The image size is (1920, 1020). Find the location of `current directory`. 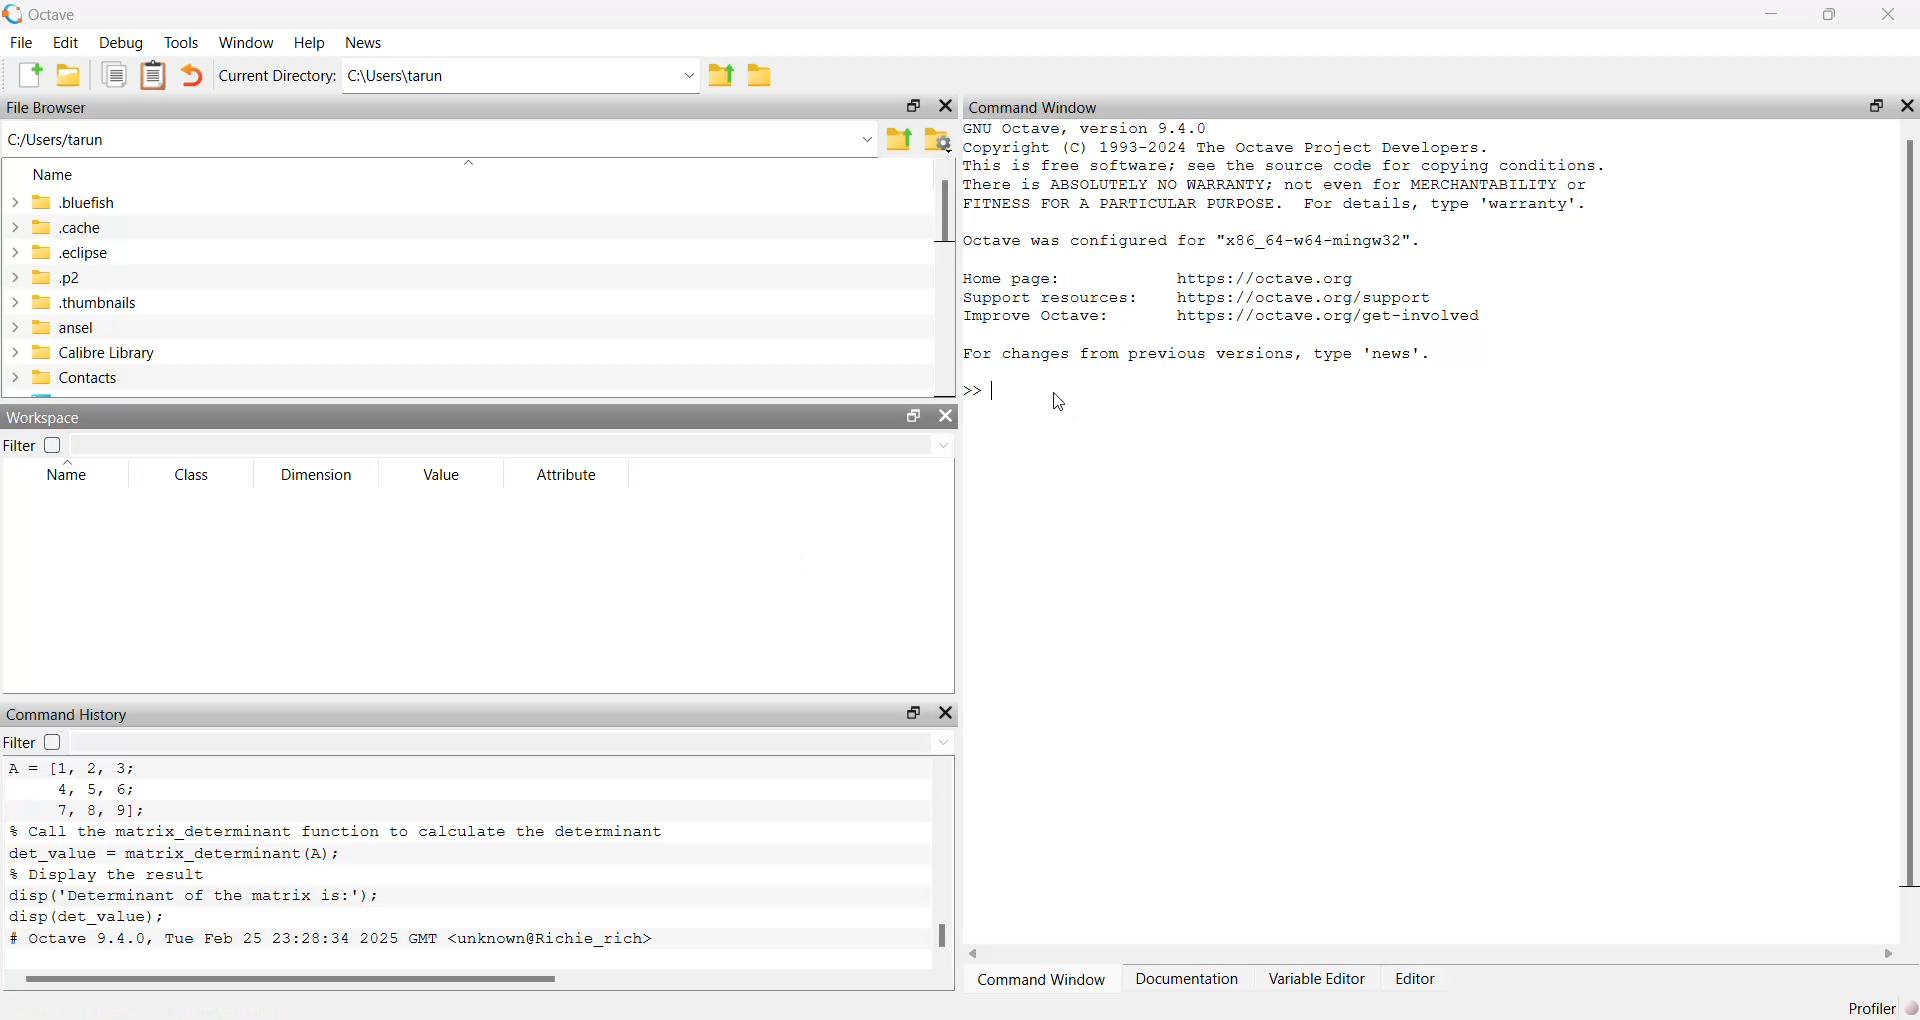

current directory is located at coordinates (277, 74).